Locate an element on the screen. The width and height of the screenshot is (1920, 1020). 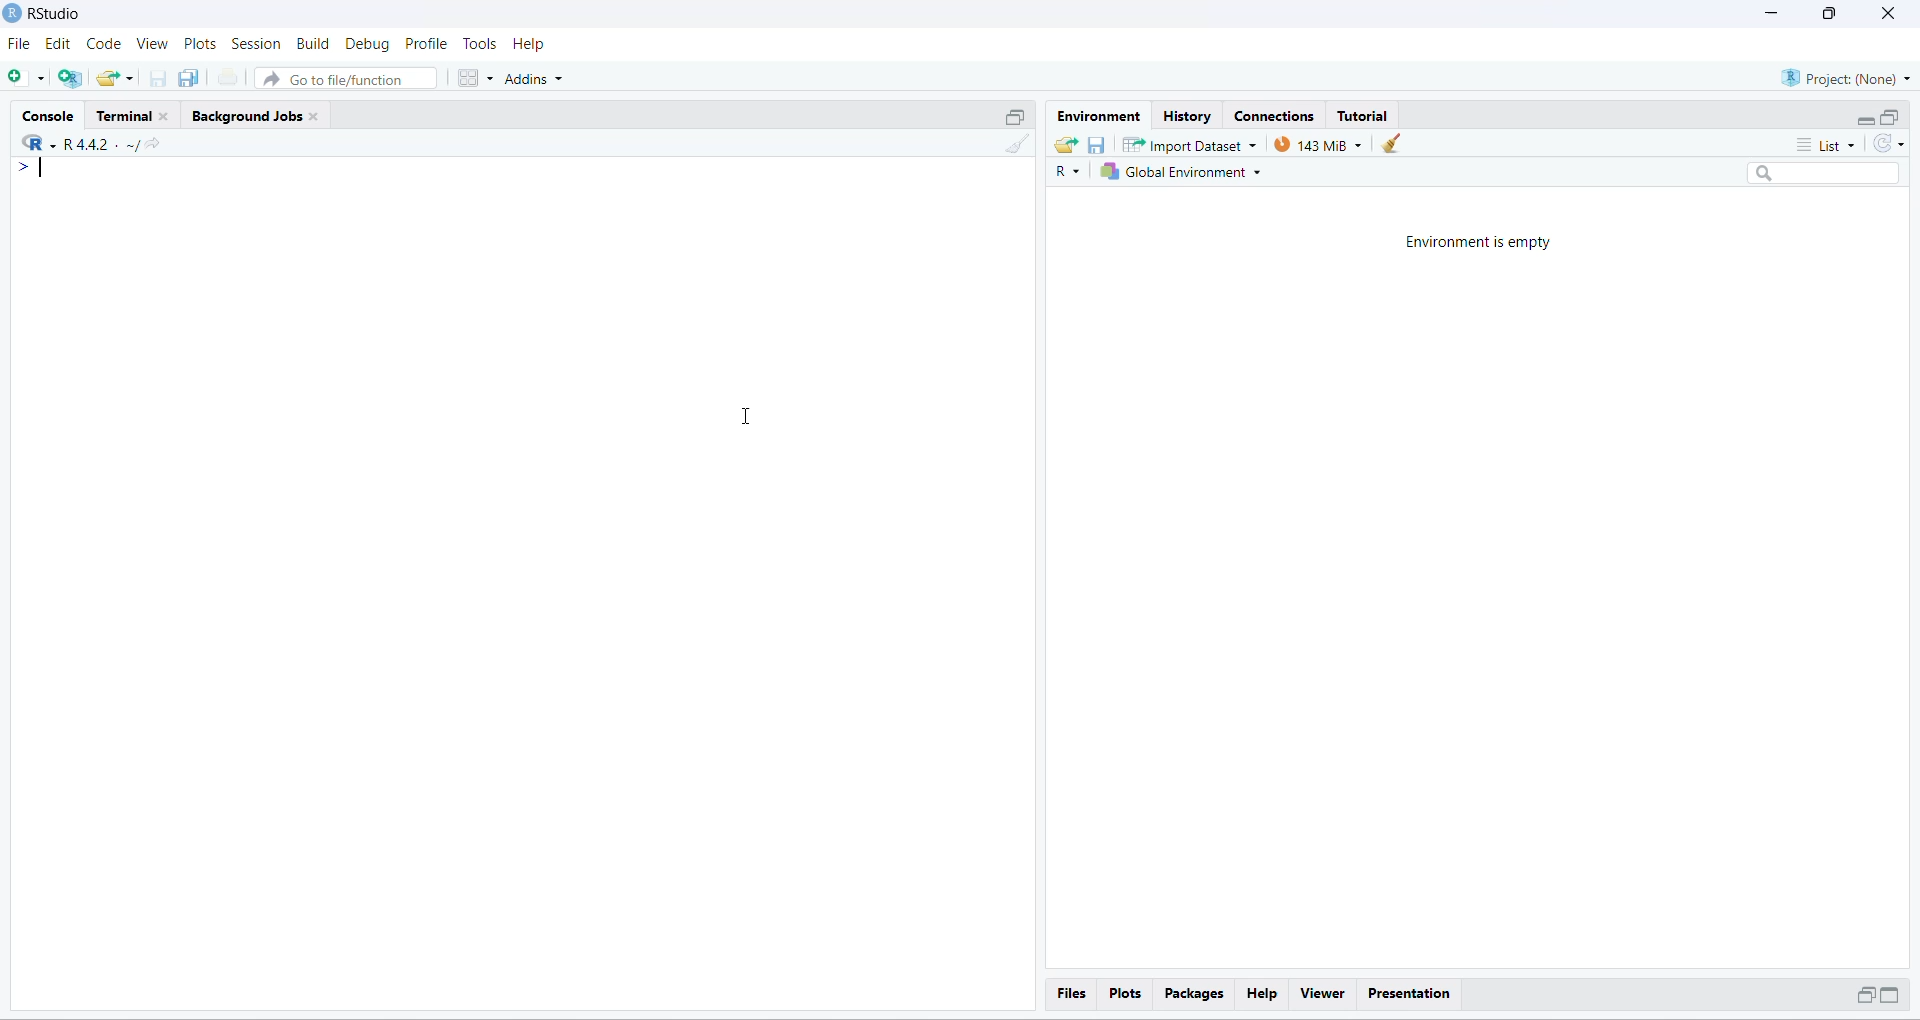
share folder is located at coordinates (1066, 146).